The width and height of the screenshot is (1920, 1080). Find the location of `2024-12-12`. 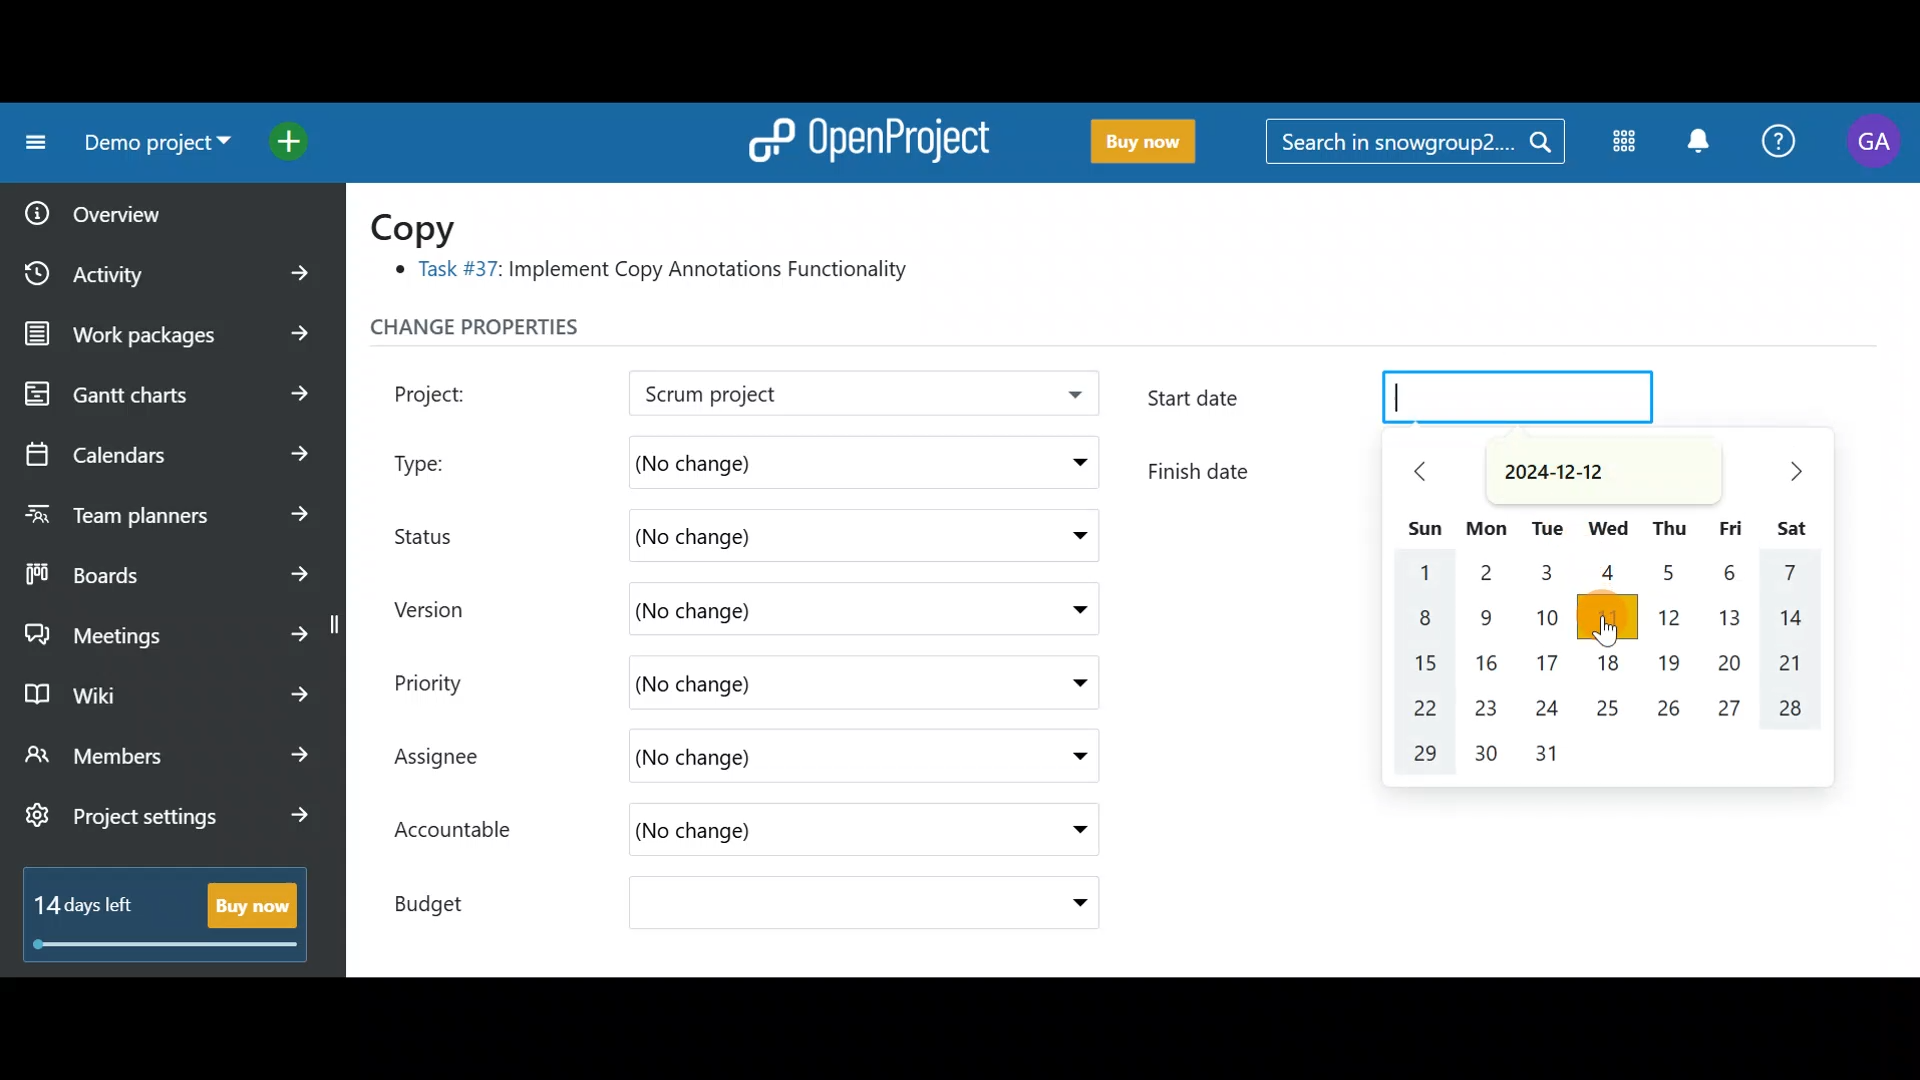

2024-12-12 is located at coordinates (1592, 469).